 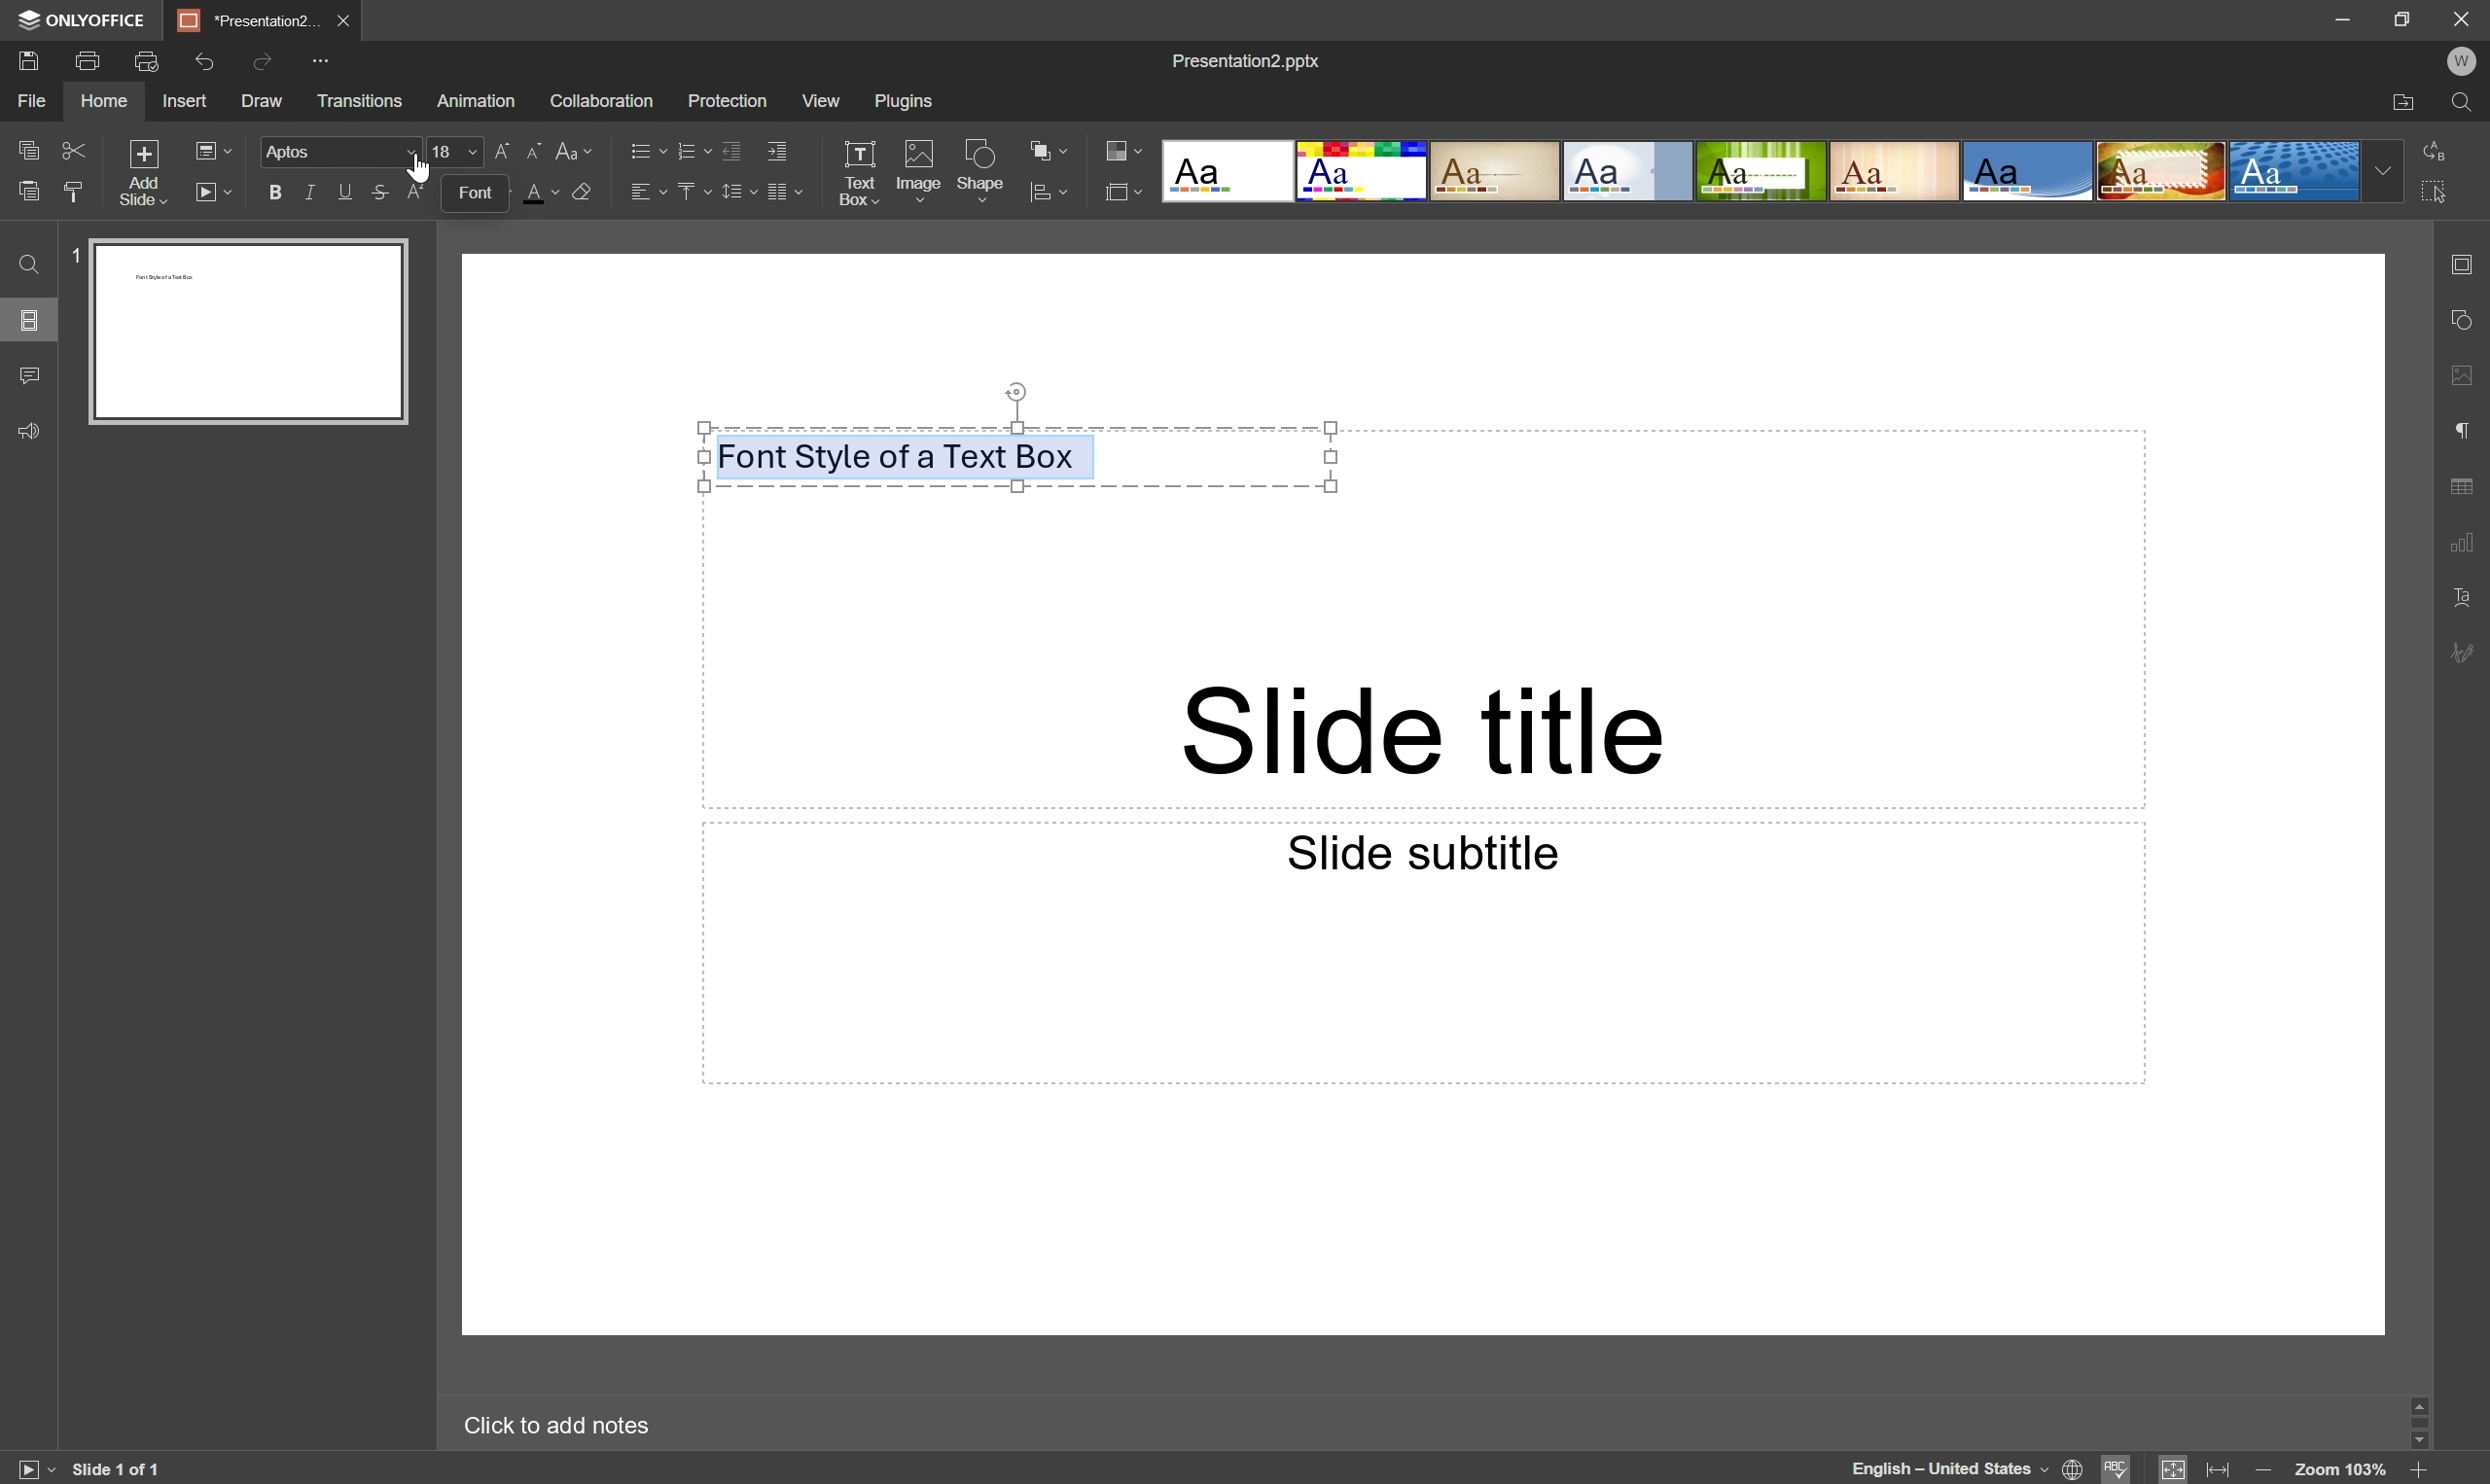 What do you see at coordinates (1938, 1469) in the screenshot?
I see `English - United States` at bounding box center [1938, 1469].